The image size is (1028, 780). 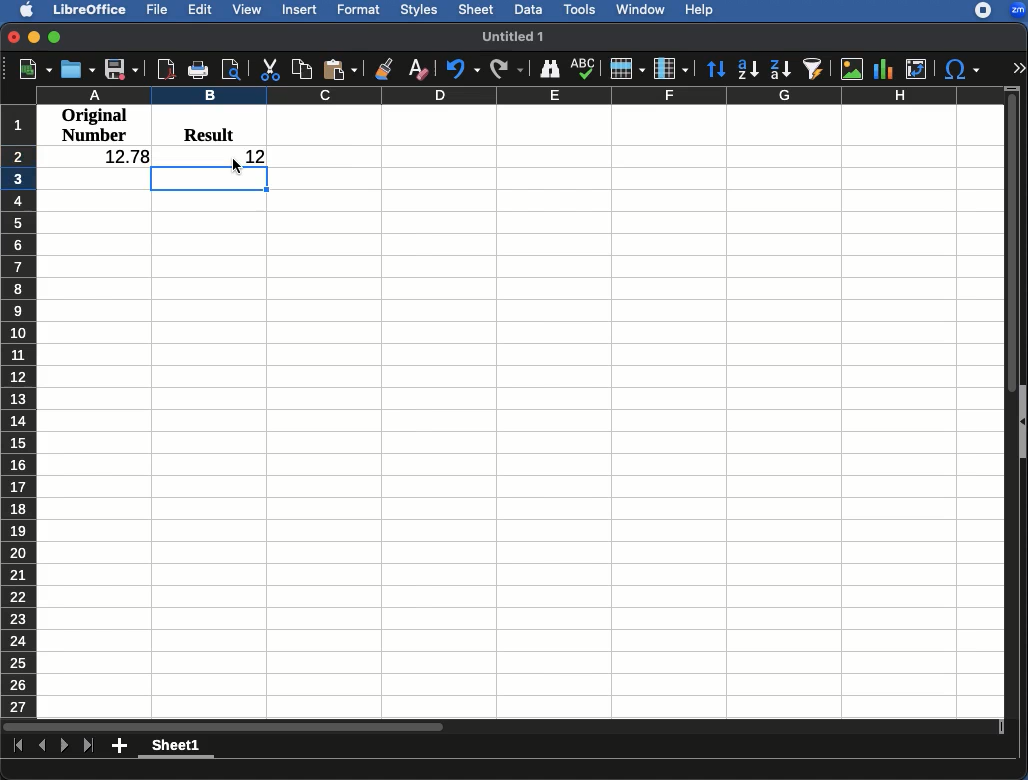 I want to click on Descending , so click(x=779, y=69).